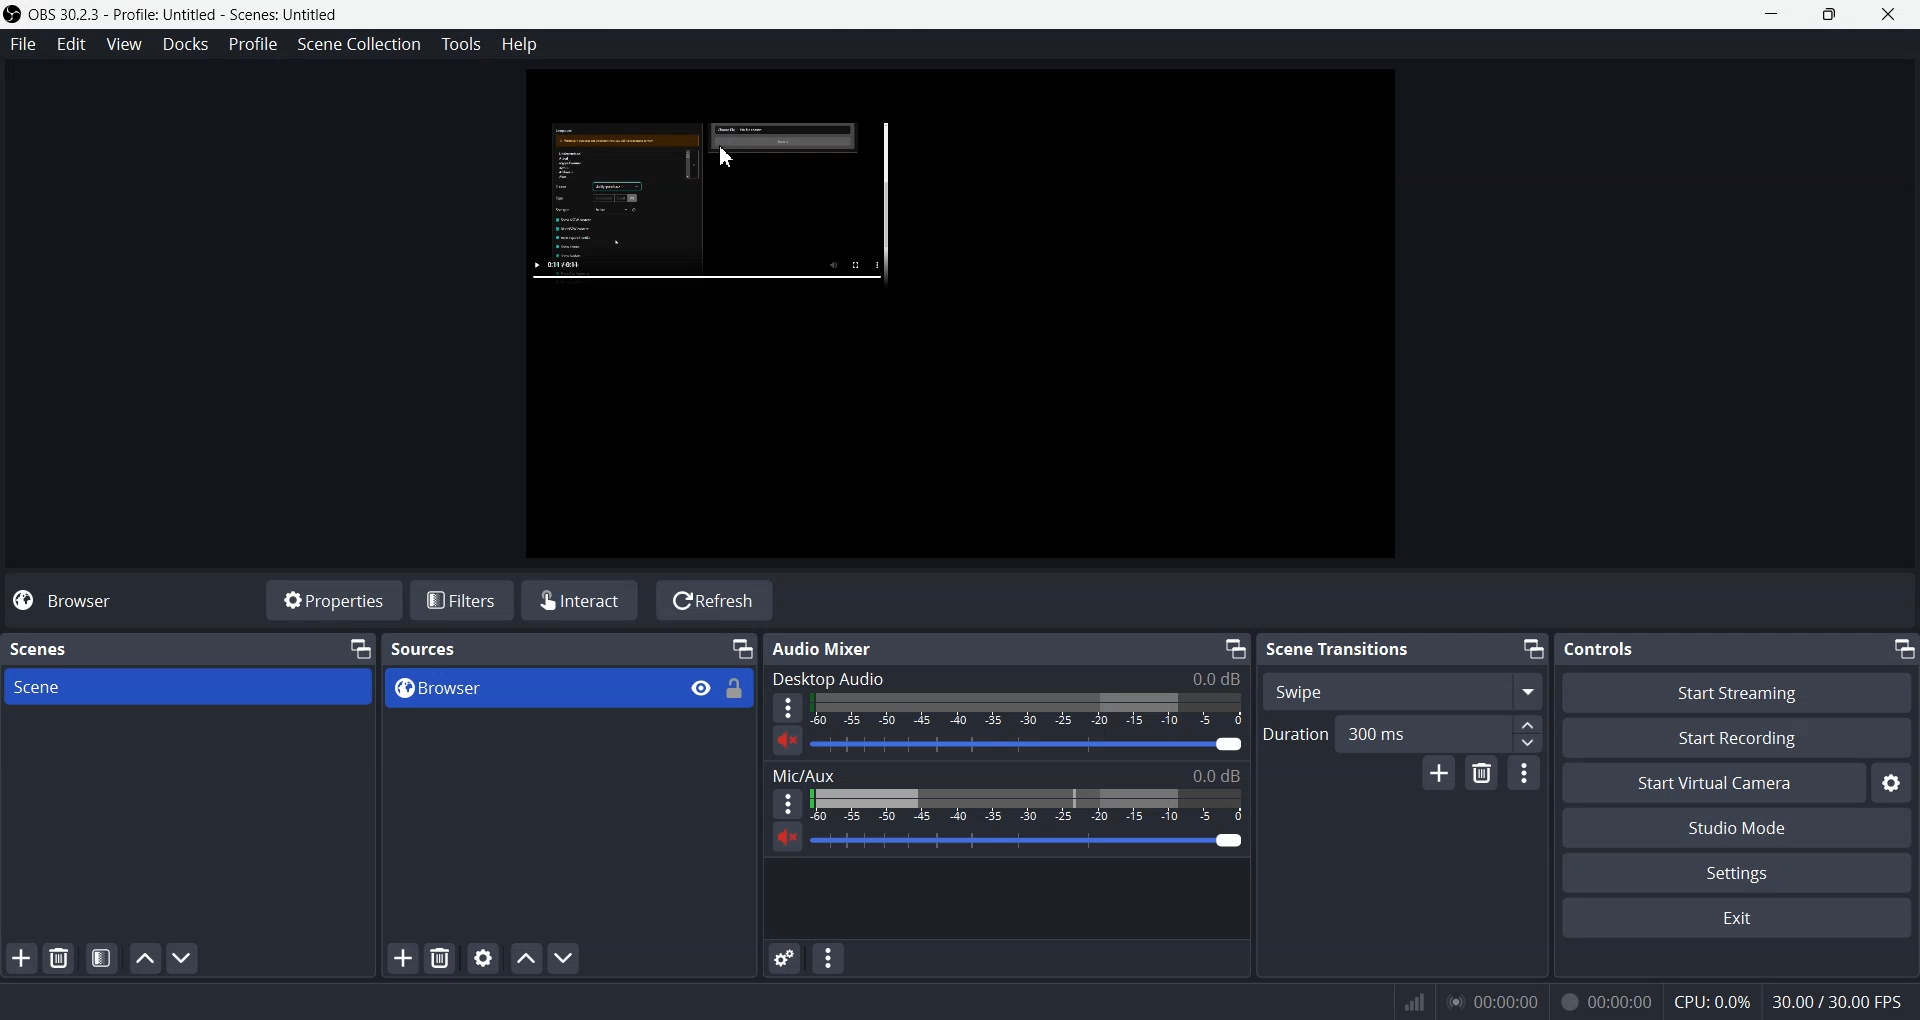  Describe the element at coordinates (1708, 1000) in the screenshot. I see `CPU: 0.0%` at that location.